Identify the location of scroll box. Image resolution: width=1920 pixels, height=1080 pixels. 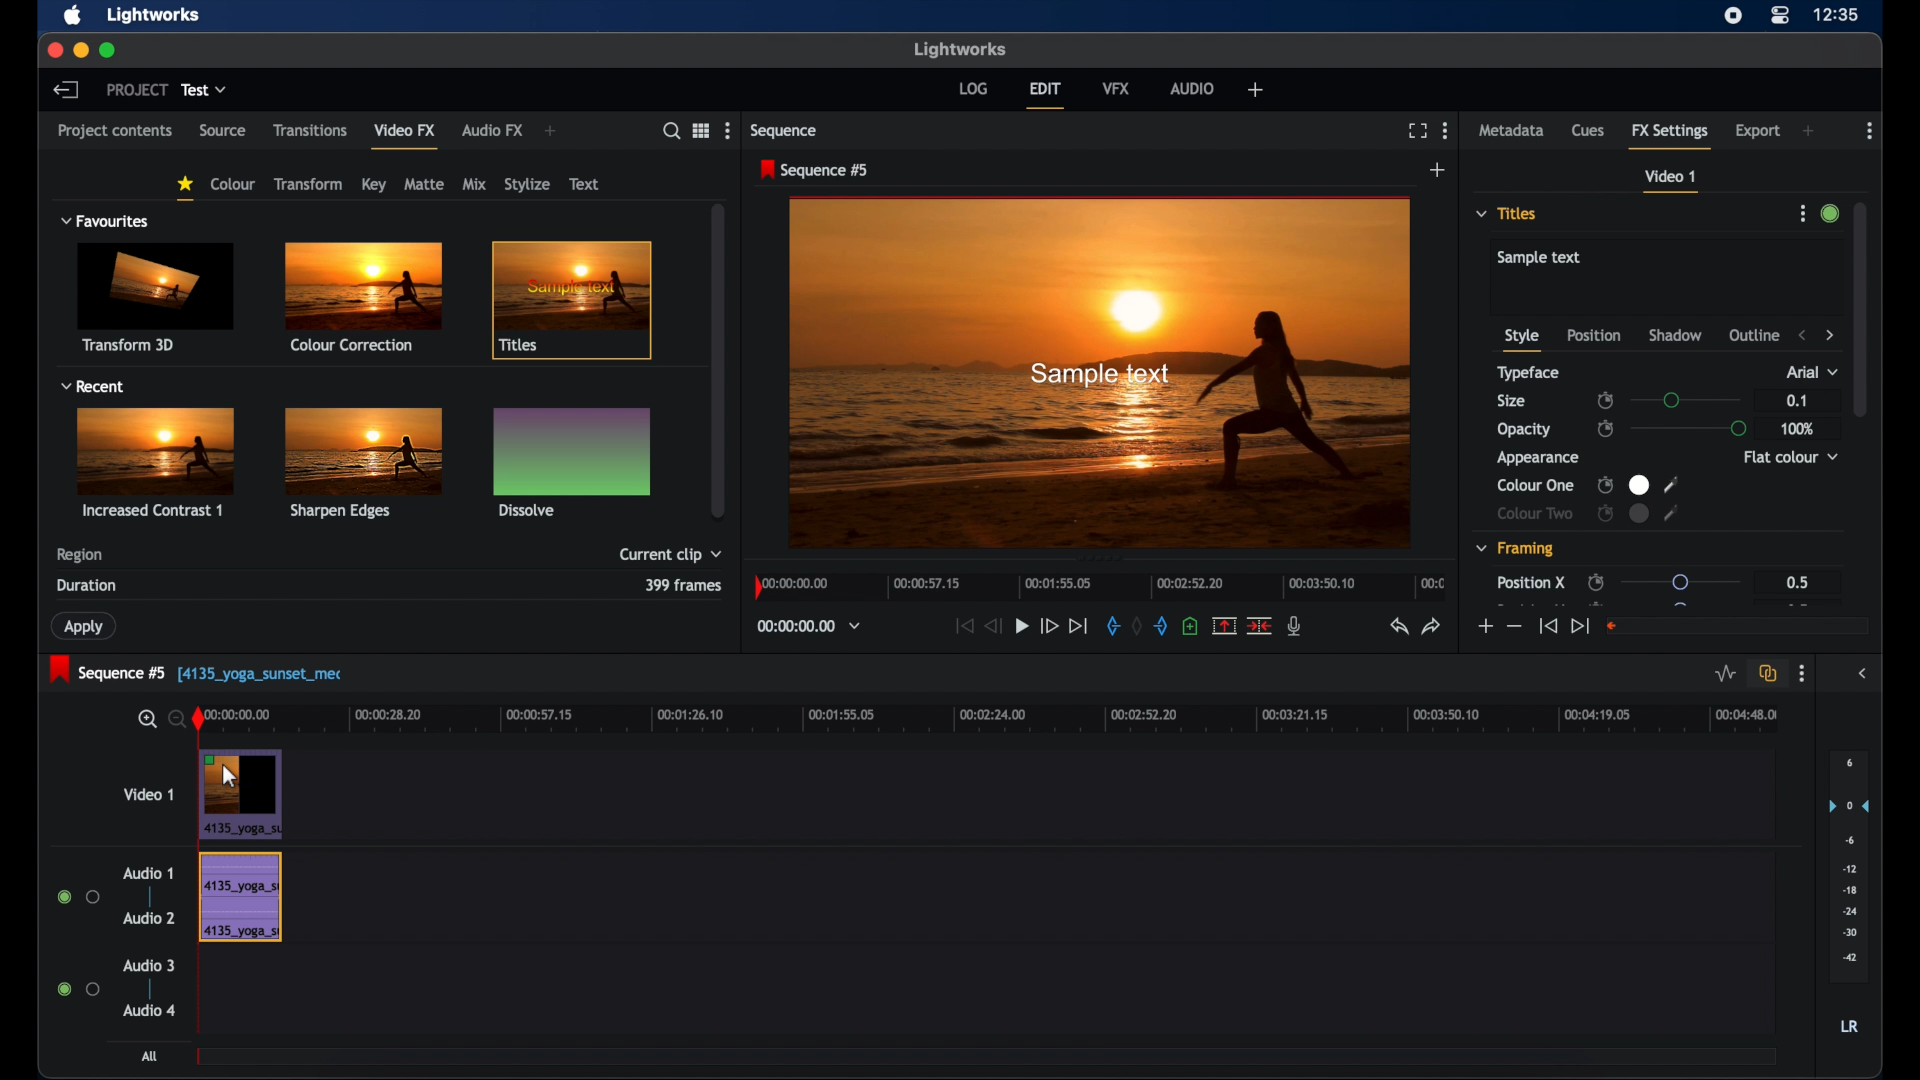
(1862, 309).